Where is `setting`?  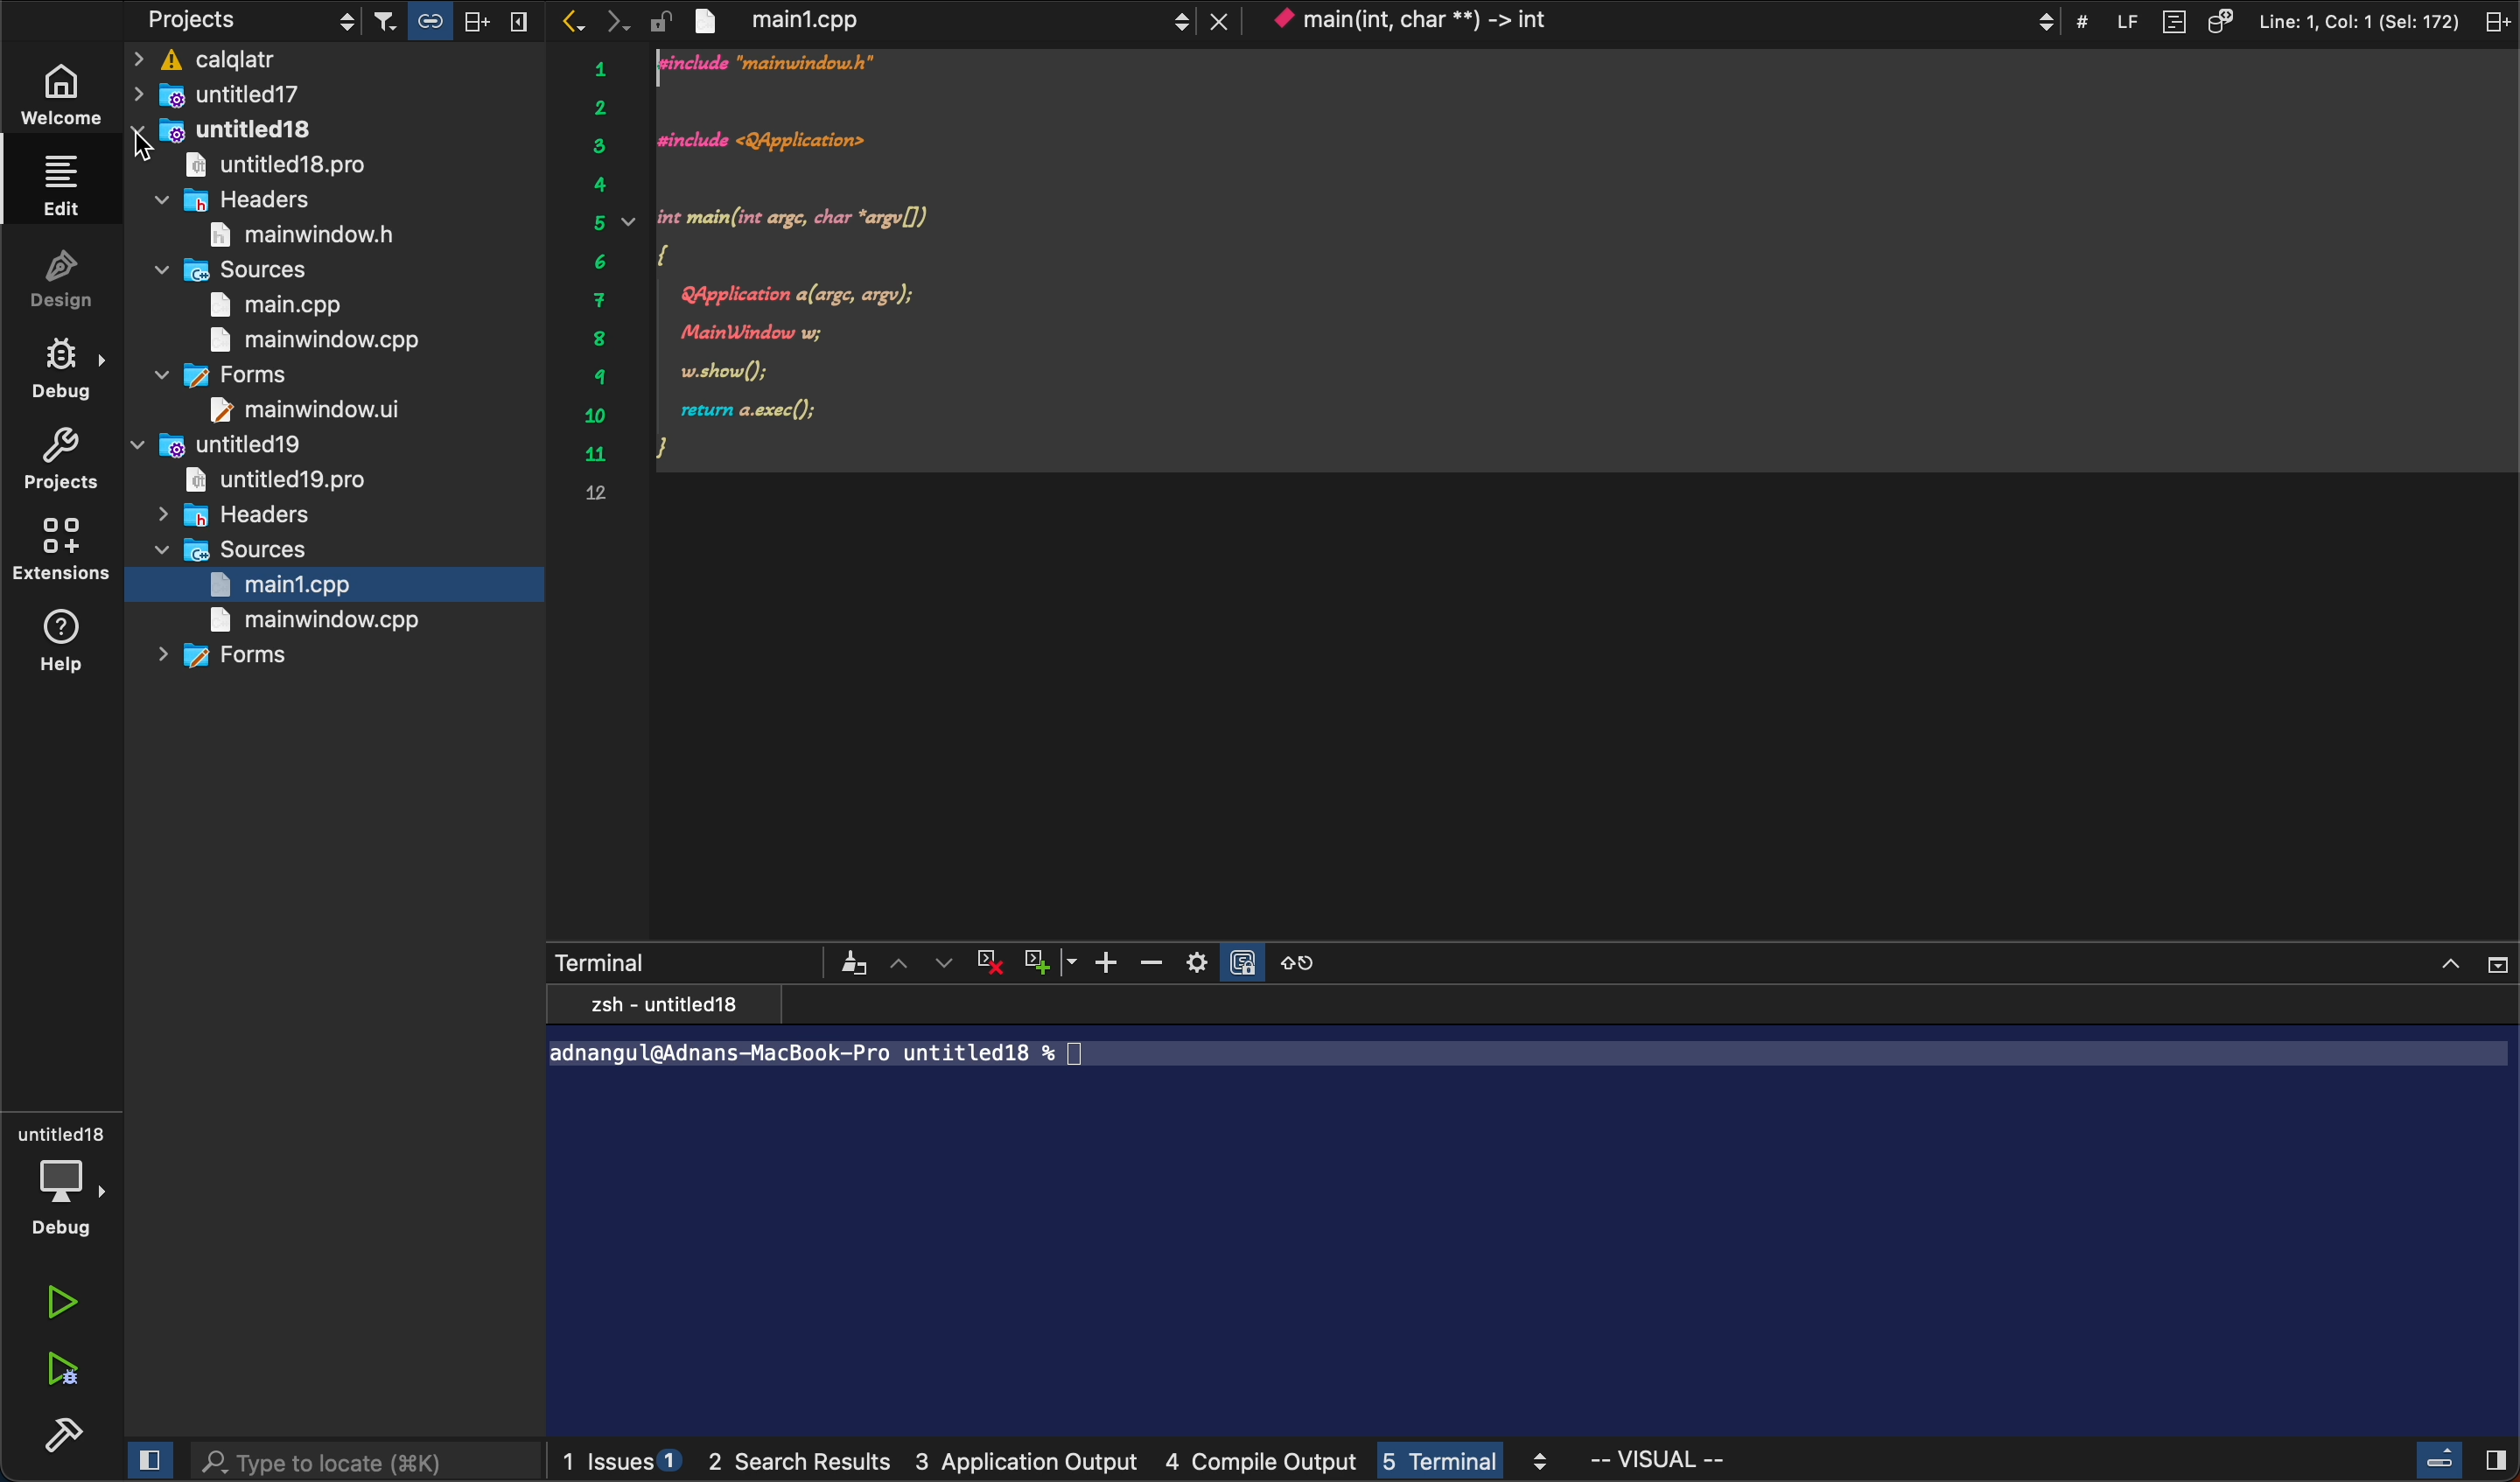 setting is located at coordinates (1224, 963).